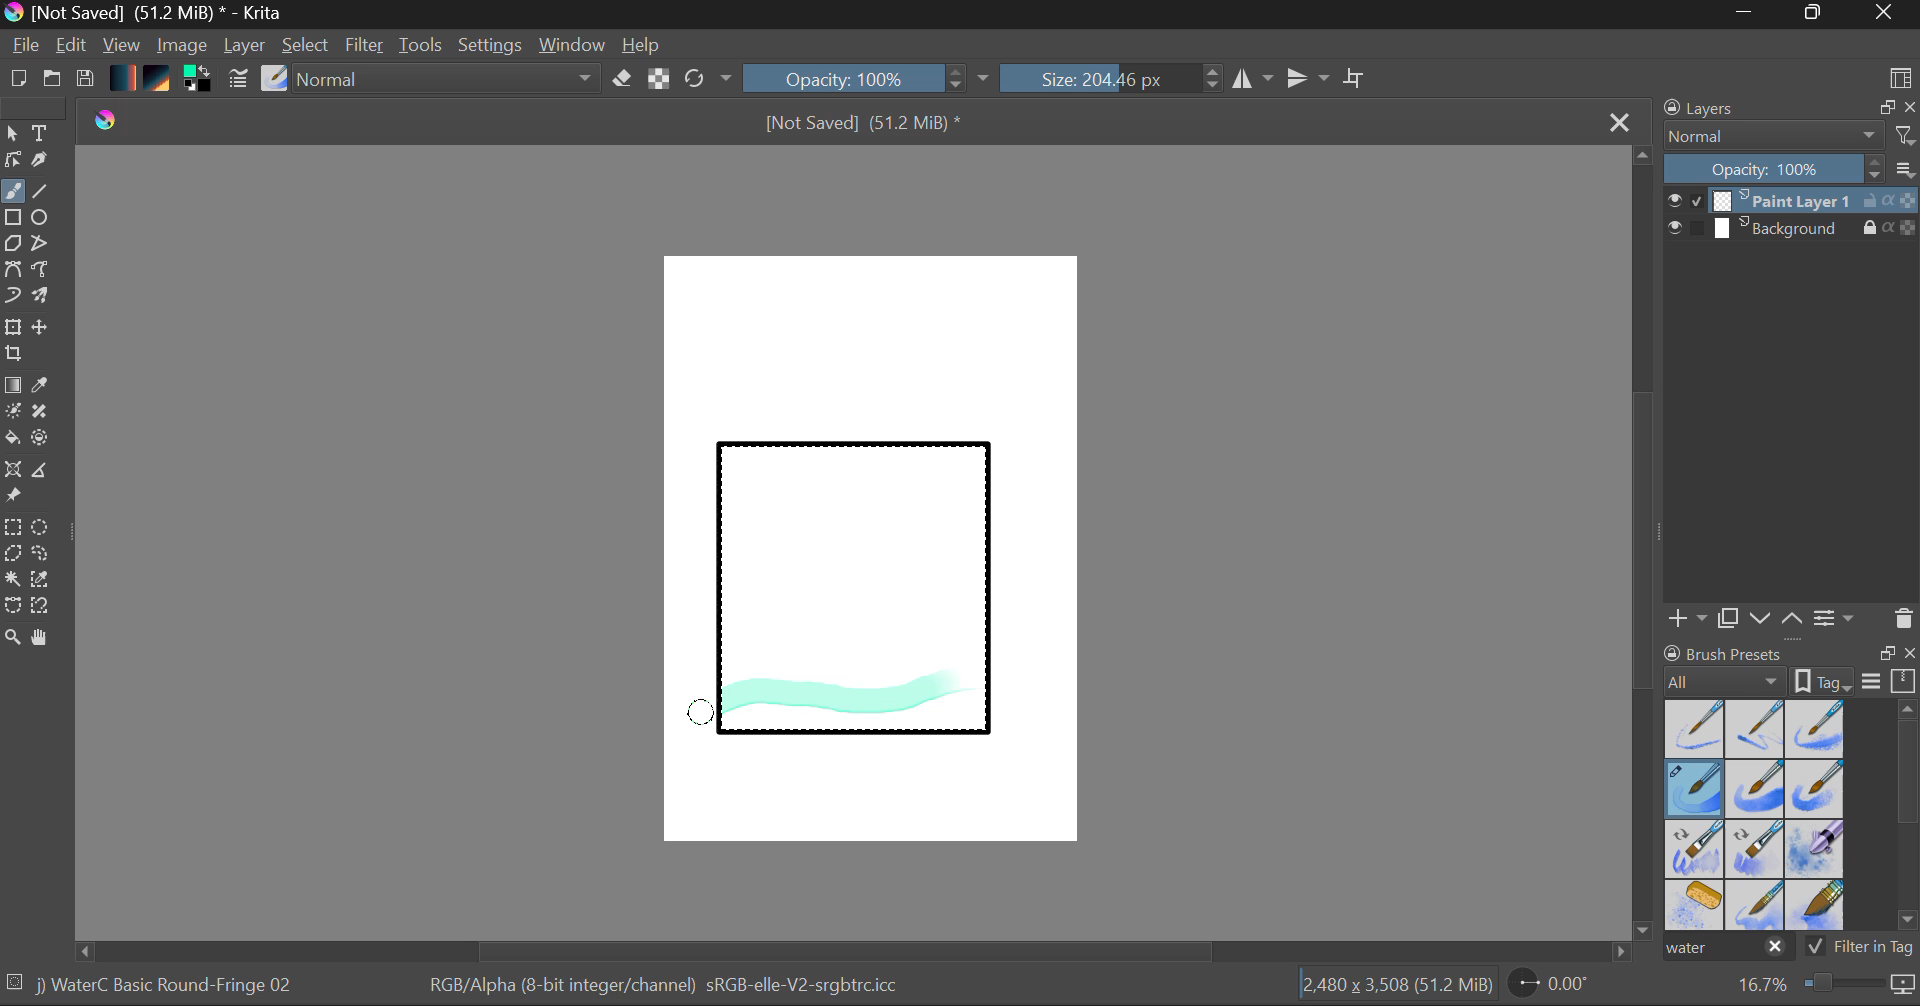 The width and height of the screenshot is (1920, 1006). I want to click on Restore Down, so click(1751, 14).